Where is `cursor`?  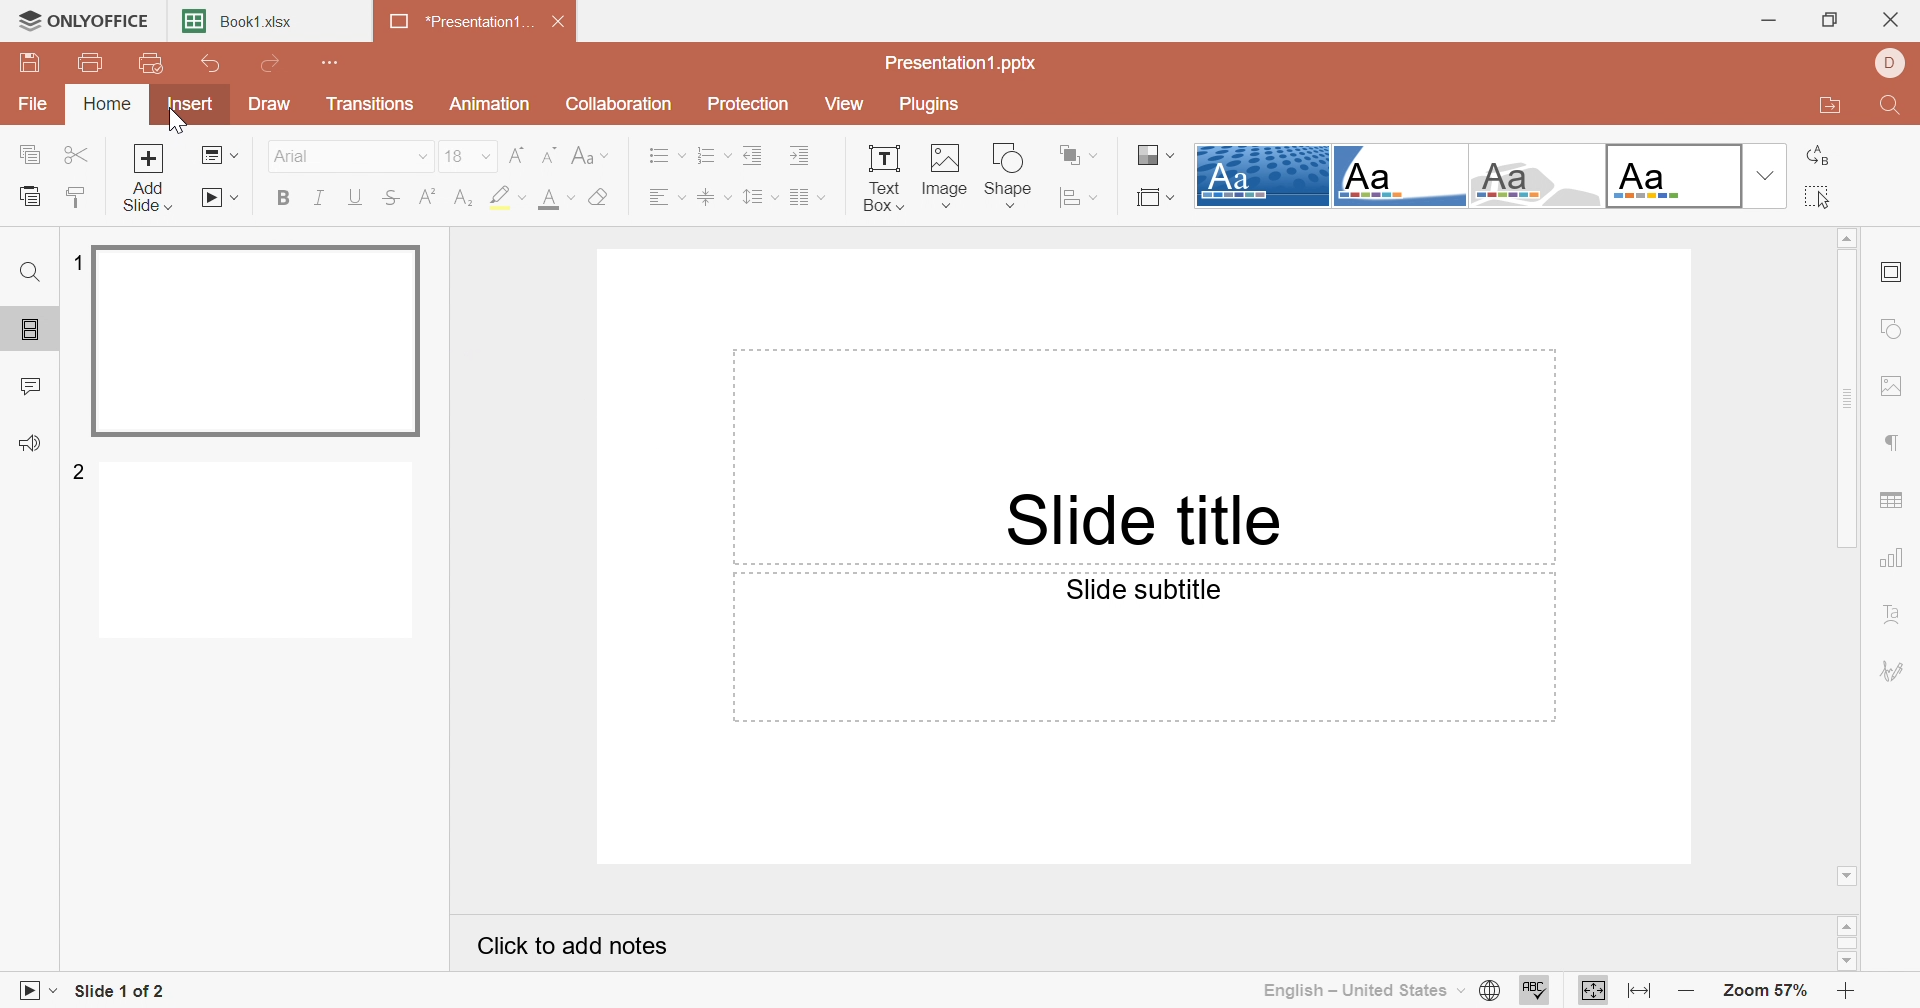 cursor is located at coordinates (184, 128).